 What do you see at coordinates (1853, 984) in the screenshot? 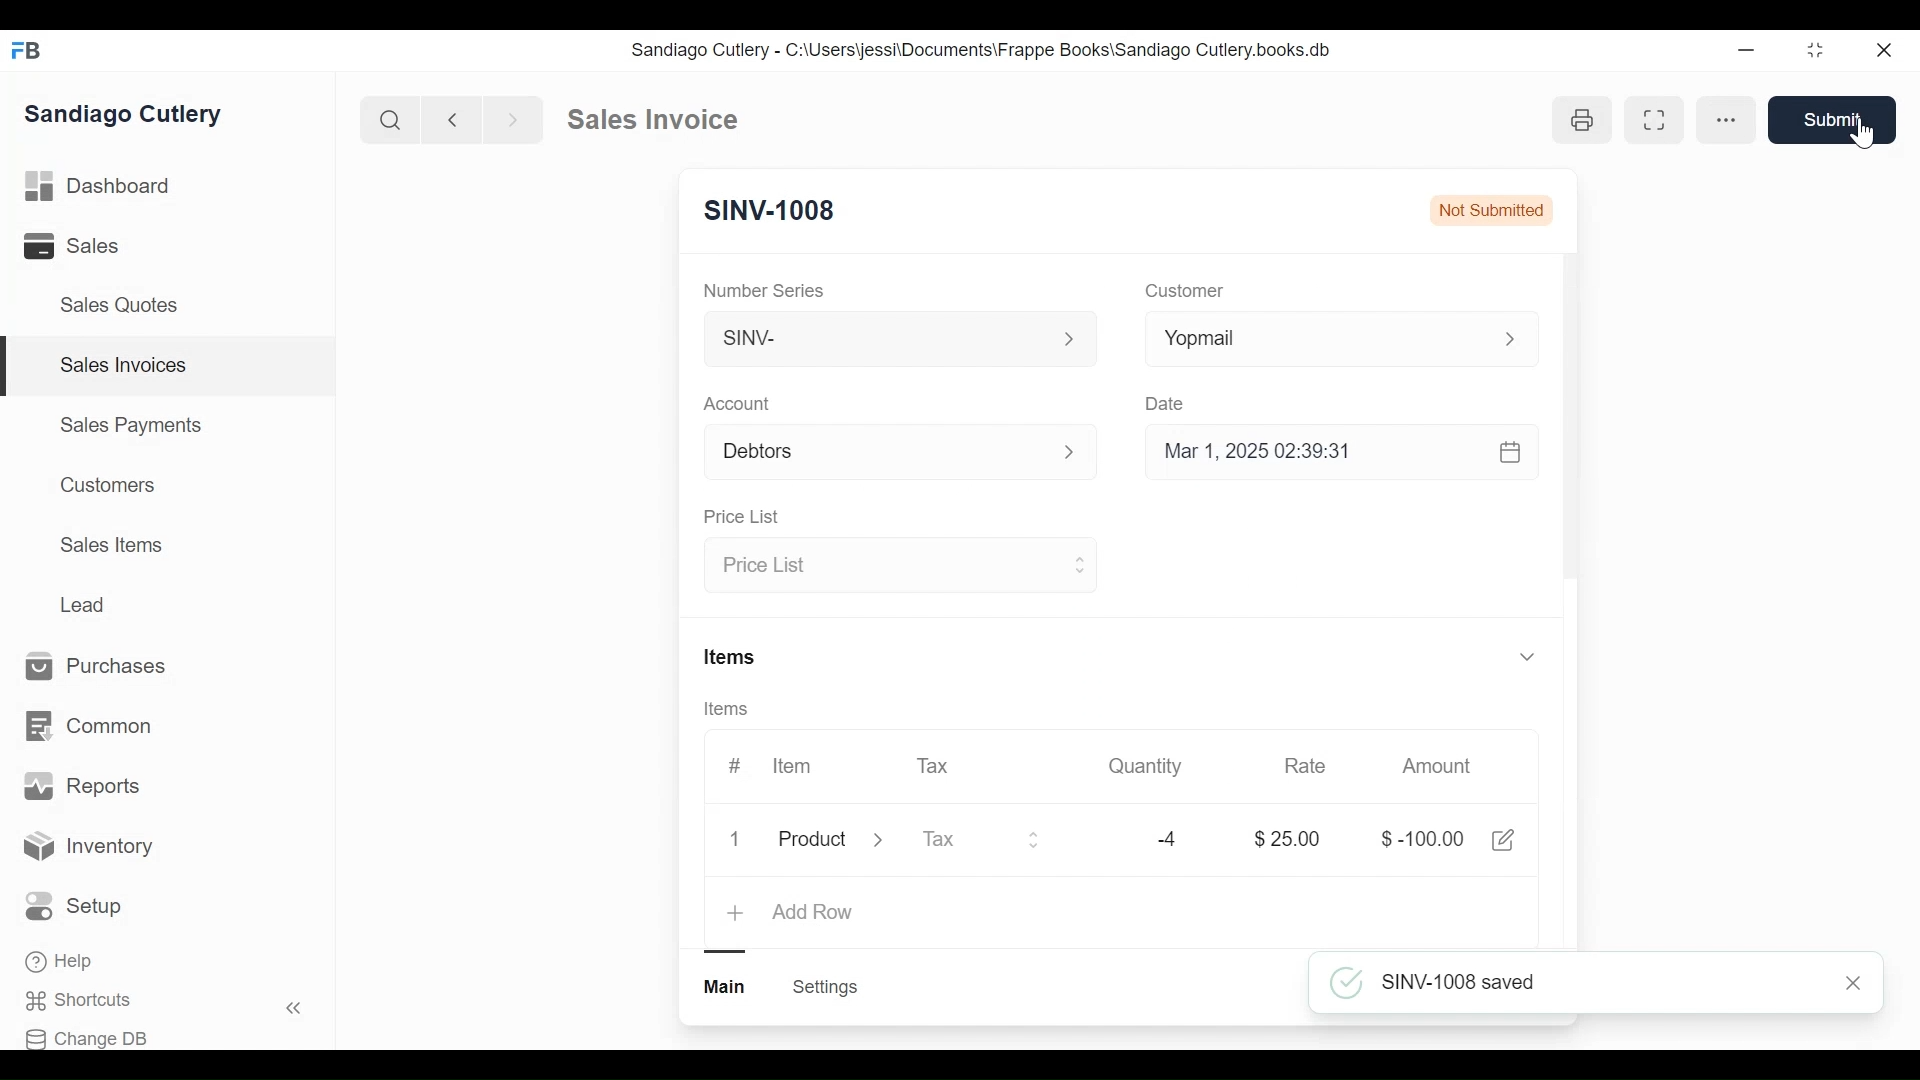
I see `Close notification` at bounding box center [1853, 984].